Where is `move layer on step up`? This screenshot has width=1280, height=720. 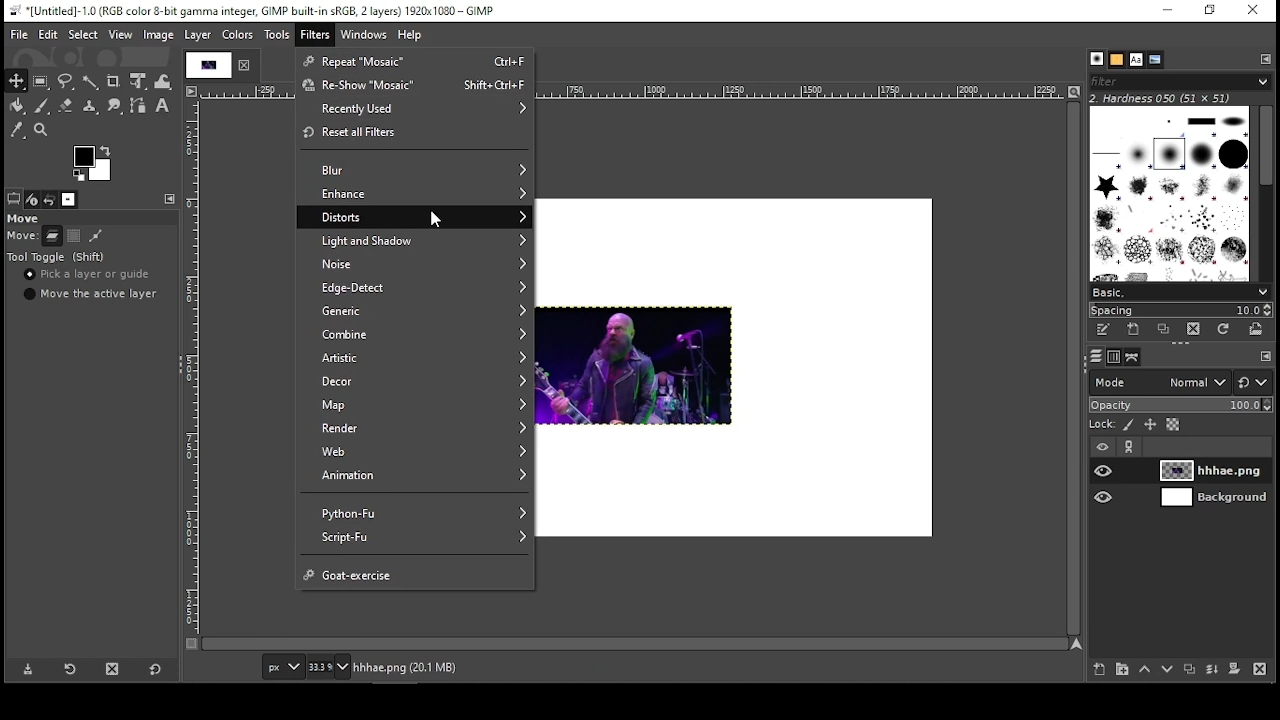
move layer on step up is located at coordinates (1148, 668).